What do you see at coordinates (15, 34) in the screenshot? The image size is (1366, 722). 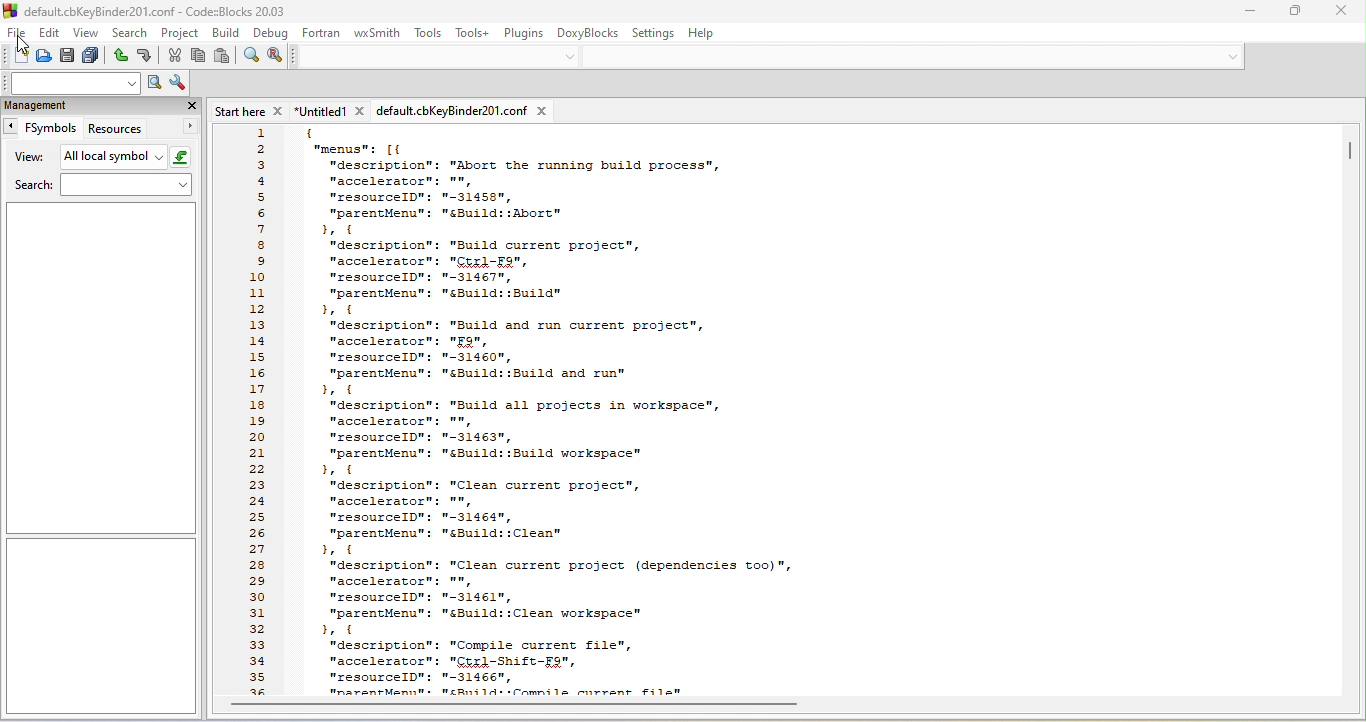 I see `file` at bounding box center [15, 34].